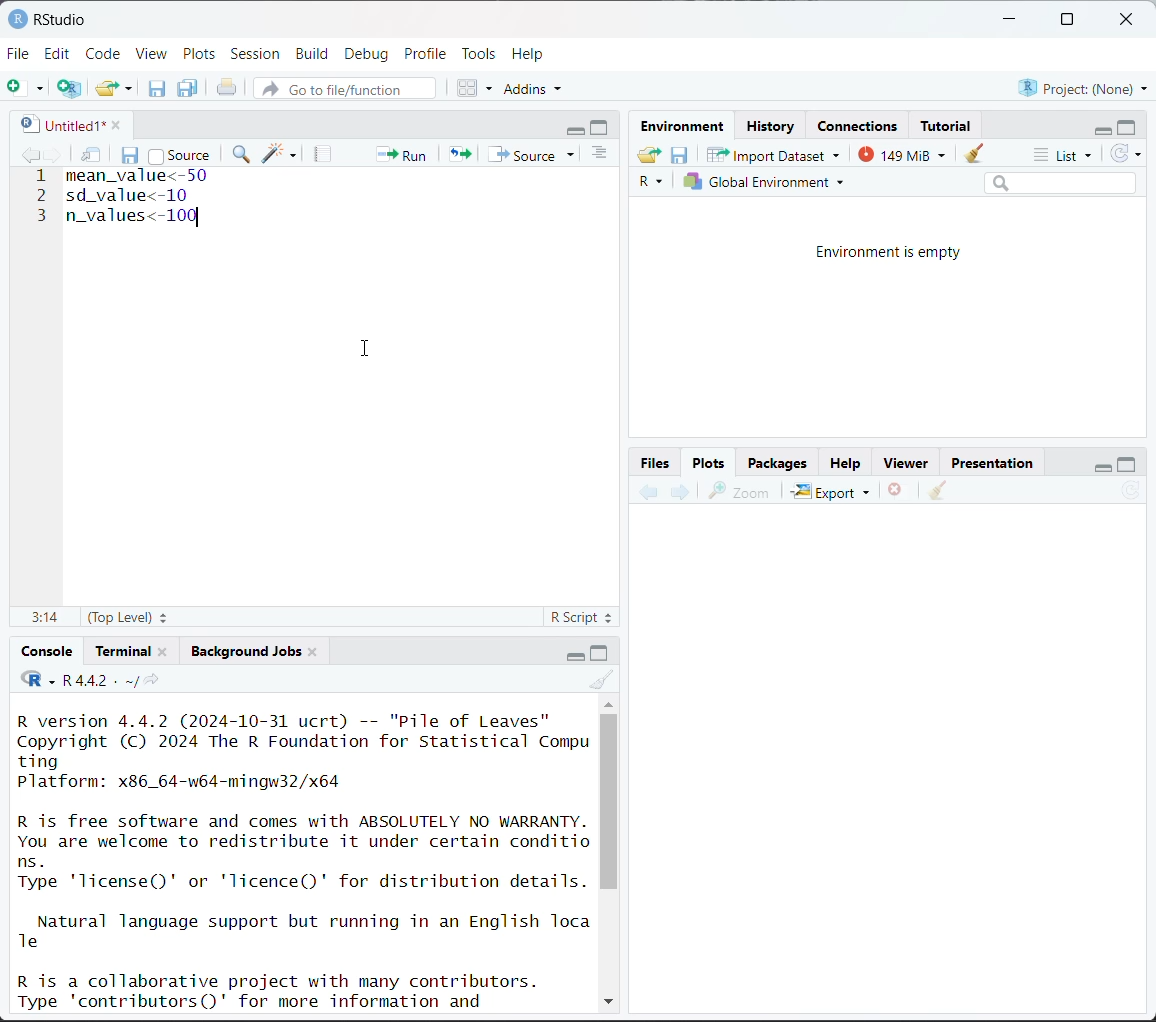 The width and height of the screenshot is (1156, 1022). Describe the element at coordinates (603, 155) in the screenshot. I see `show document outline` at that location.